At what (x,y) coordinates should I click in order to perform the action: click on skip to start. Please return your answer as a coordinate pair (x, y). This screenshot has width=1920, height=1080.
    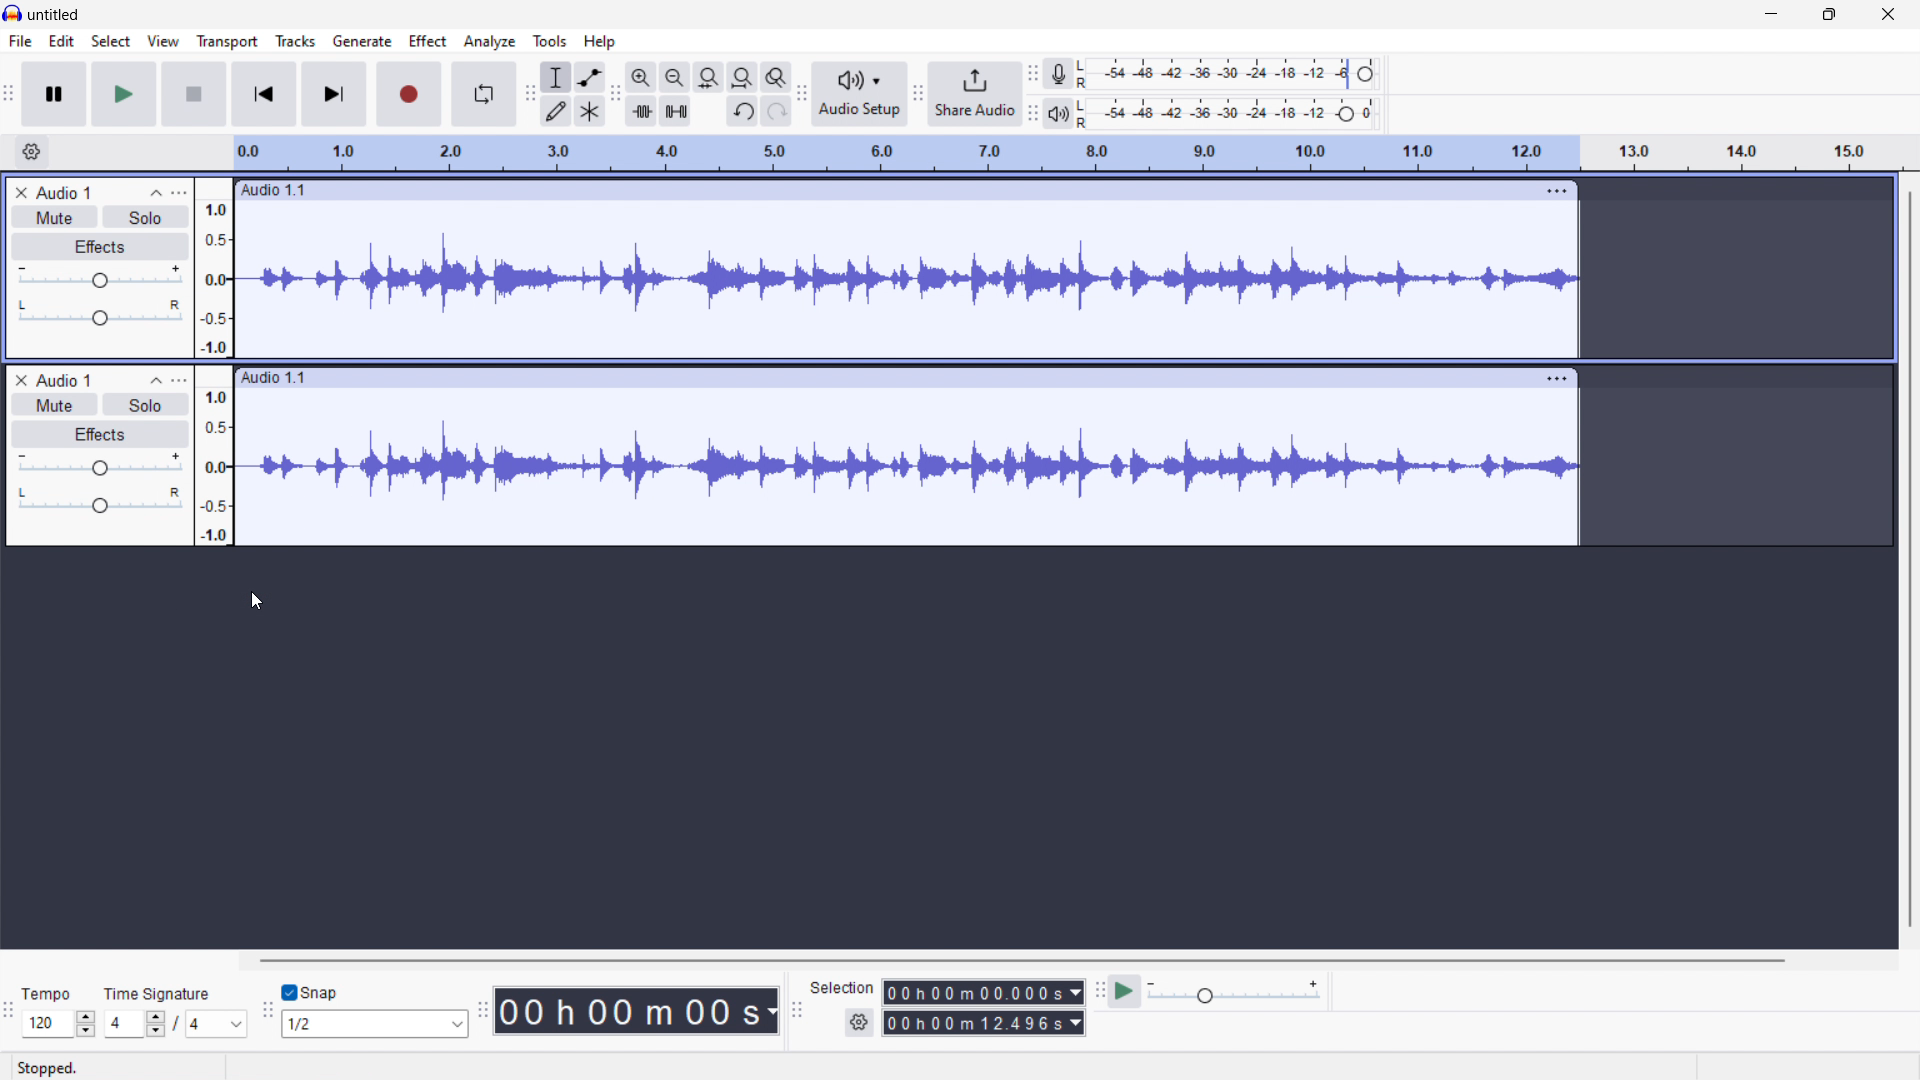
    Looking at the image, I should click on (263, 94).